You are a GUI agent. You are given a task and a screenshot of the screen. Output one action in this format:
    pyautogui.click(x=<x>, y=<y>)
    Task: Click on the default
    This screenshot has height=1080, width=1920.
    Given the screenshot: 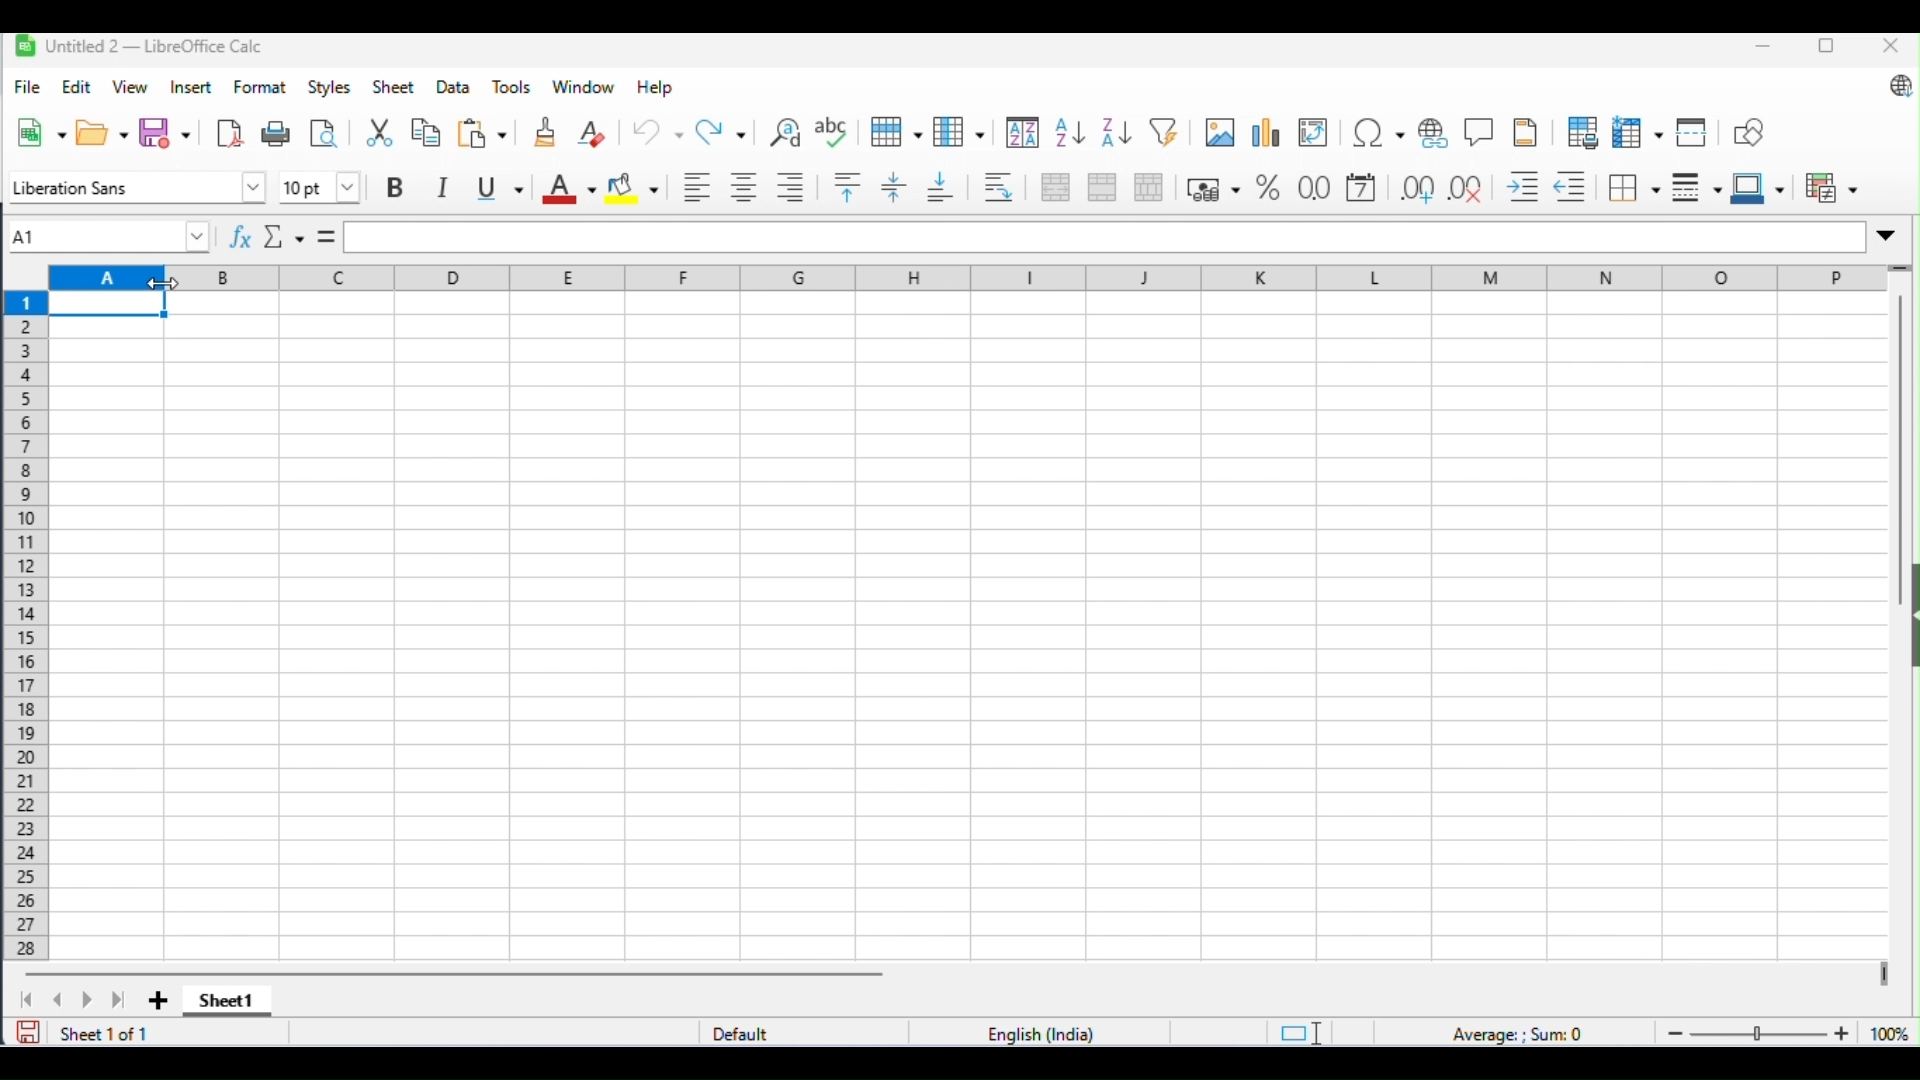 What is the action you would take?
    pyautogui.click(x=750, y=1033)
    